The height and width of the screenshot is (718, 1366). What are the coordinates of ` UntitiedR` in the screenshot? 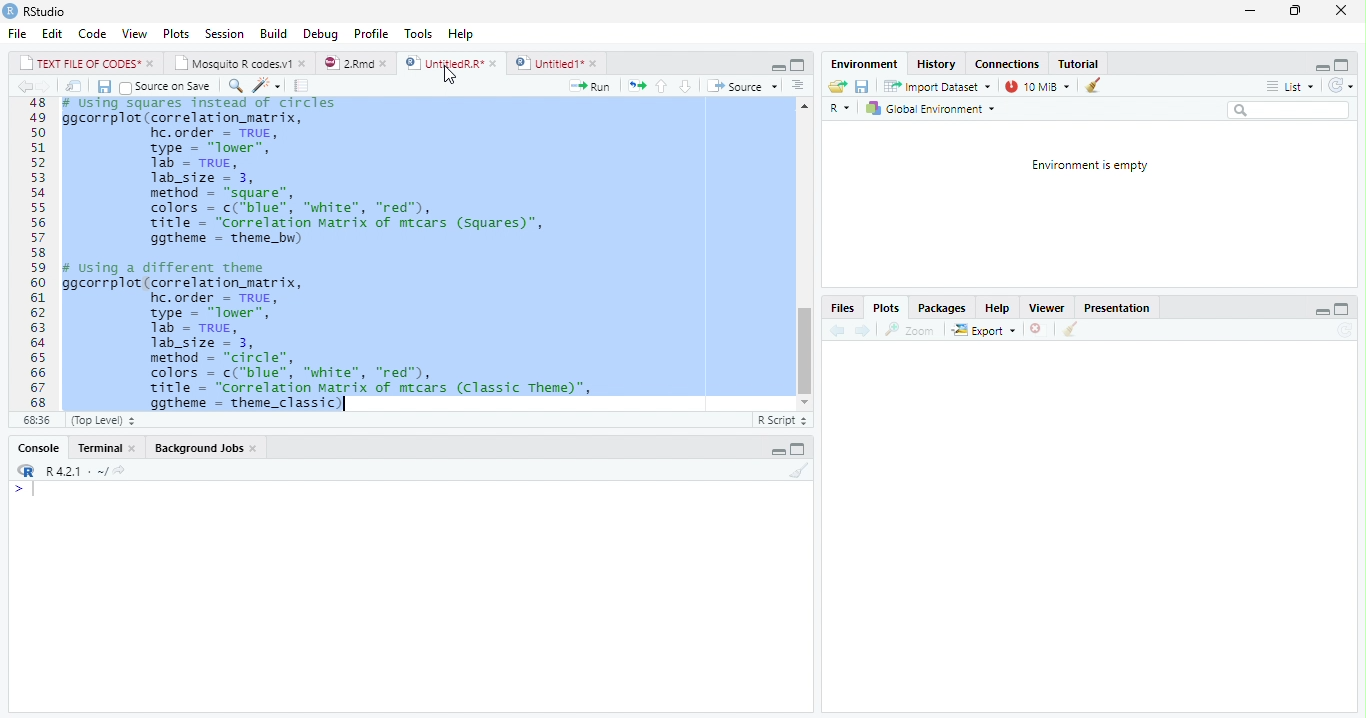 It's located at (452, 63).